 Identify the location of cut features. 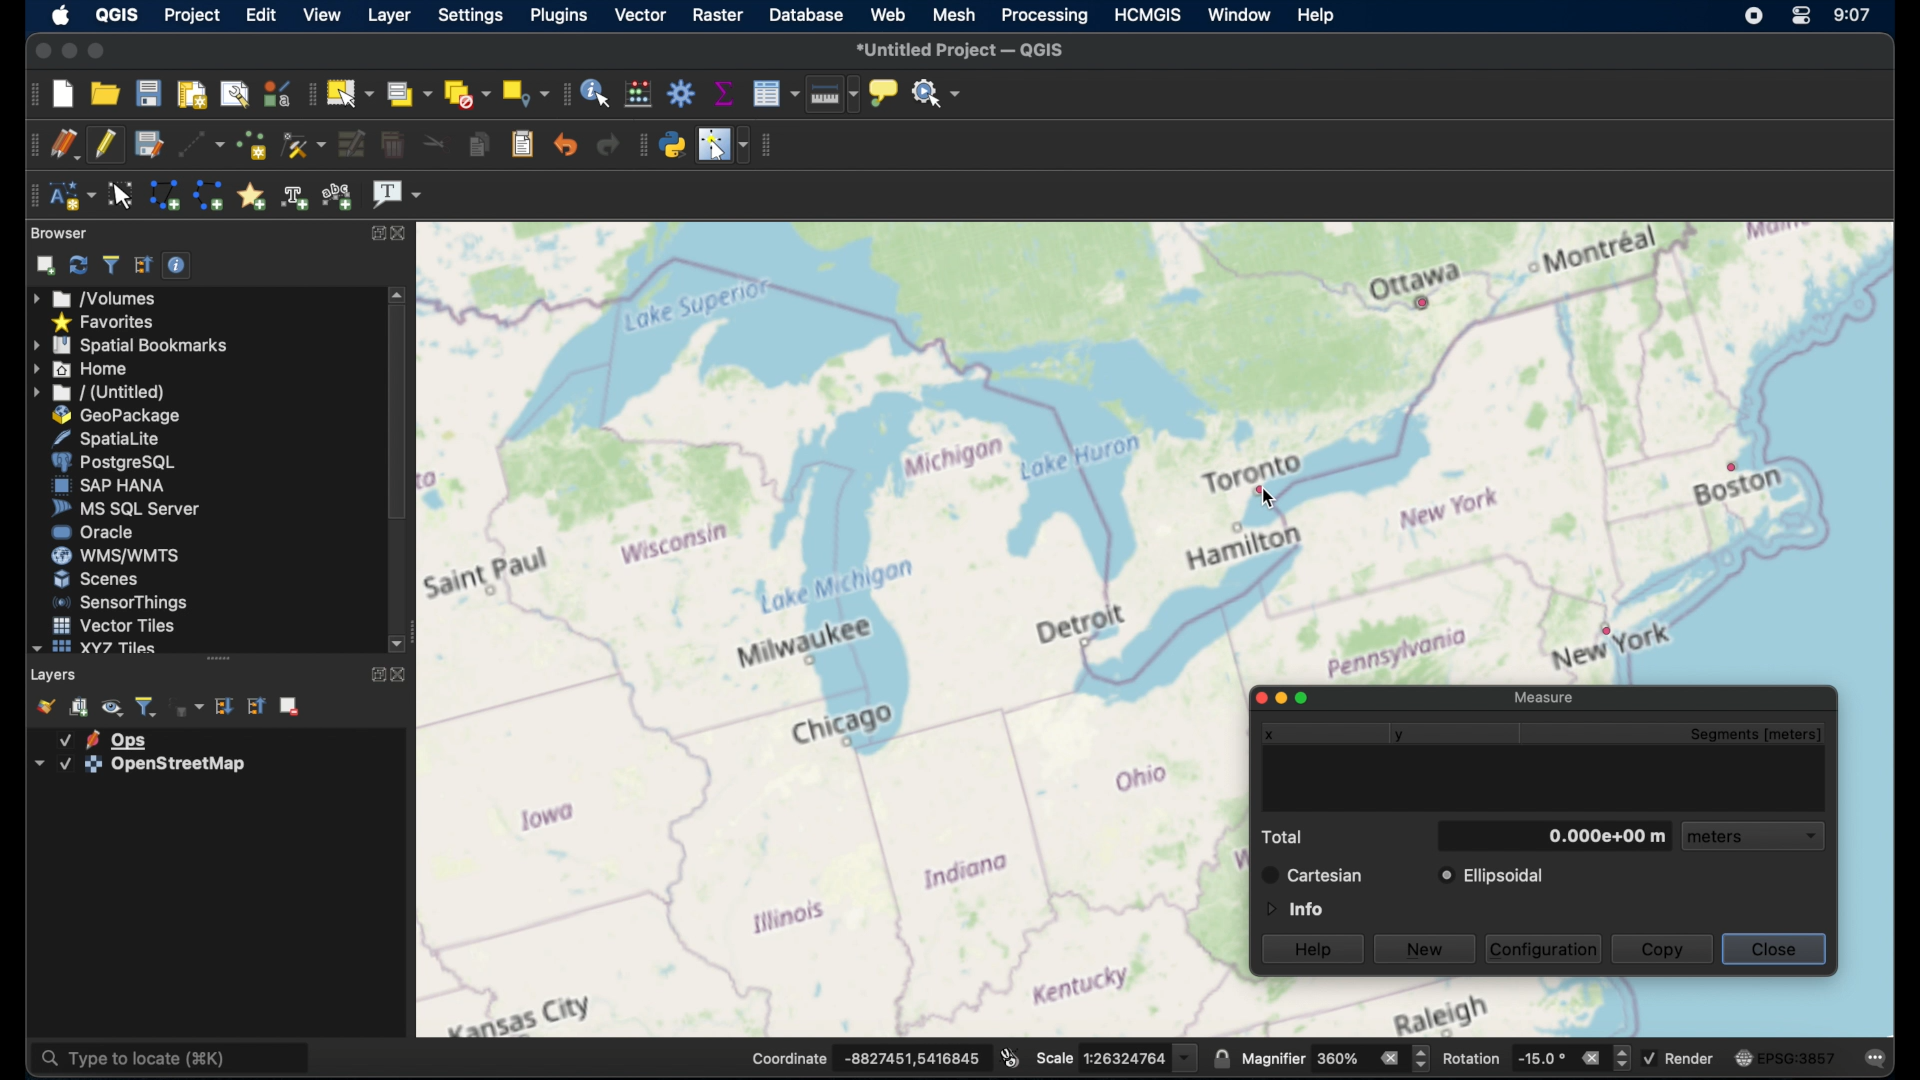
(430, 143).